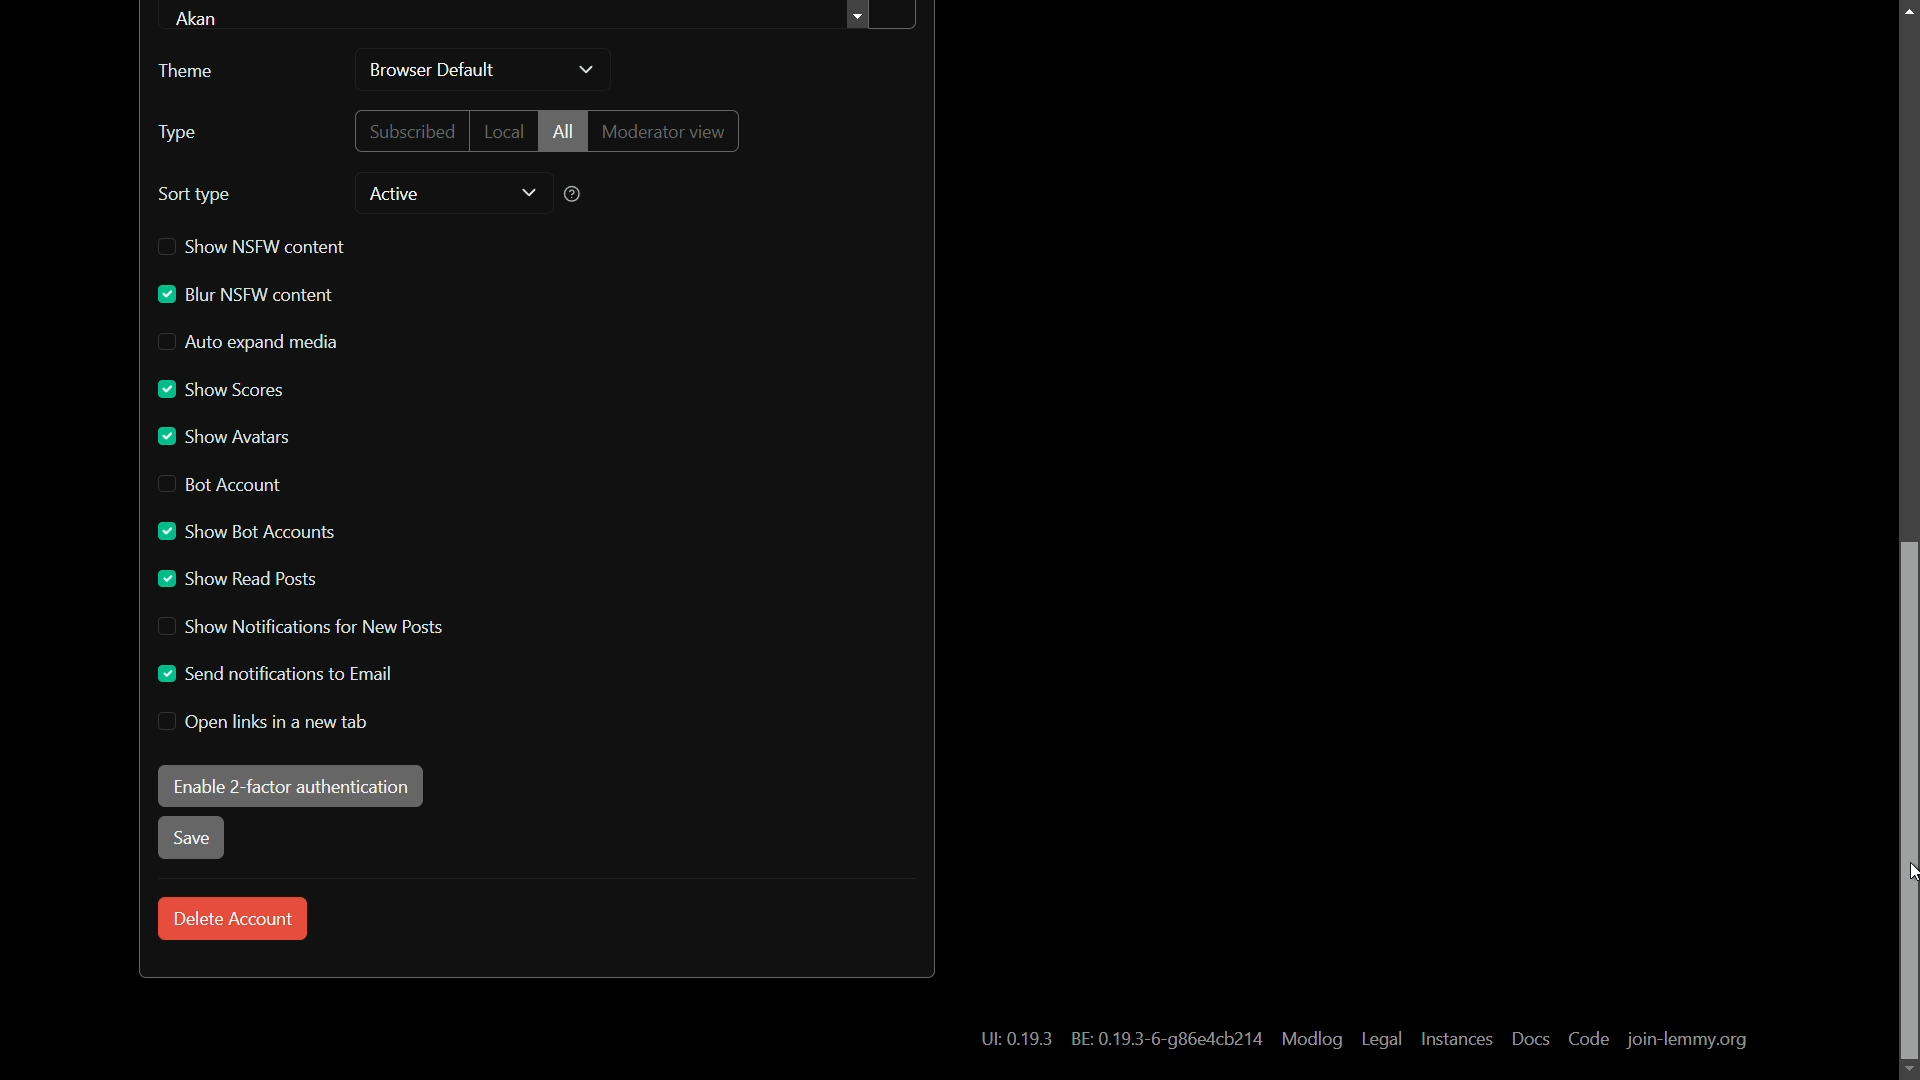  I want to click on blur nsfw content, so click(245, 295).